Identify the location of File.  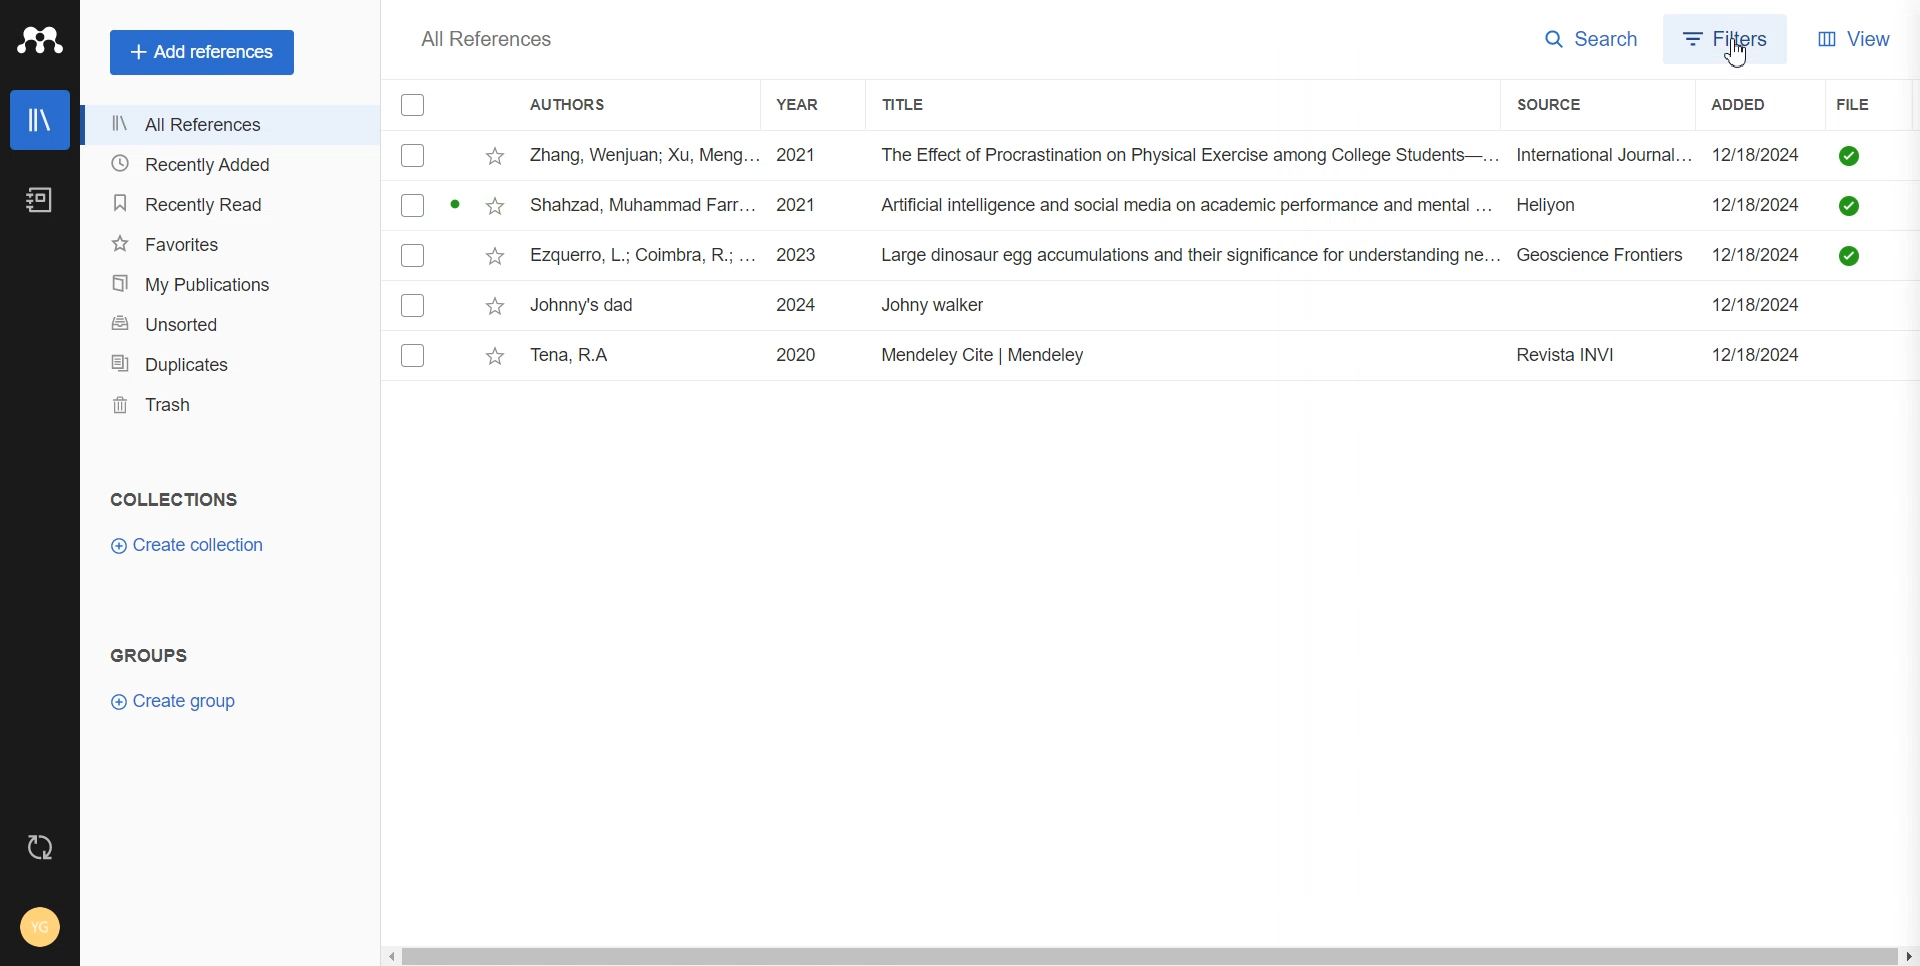
(1130, 306).